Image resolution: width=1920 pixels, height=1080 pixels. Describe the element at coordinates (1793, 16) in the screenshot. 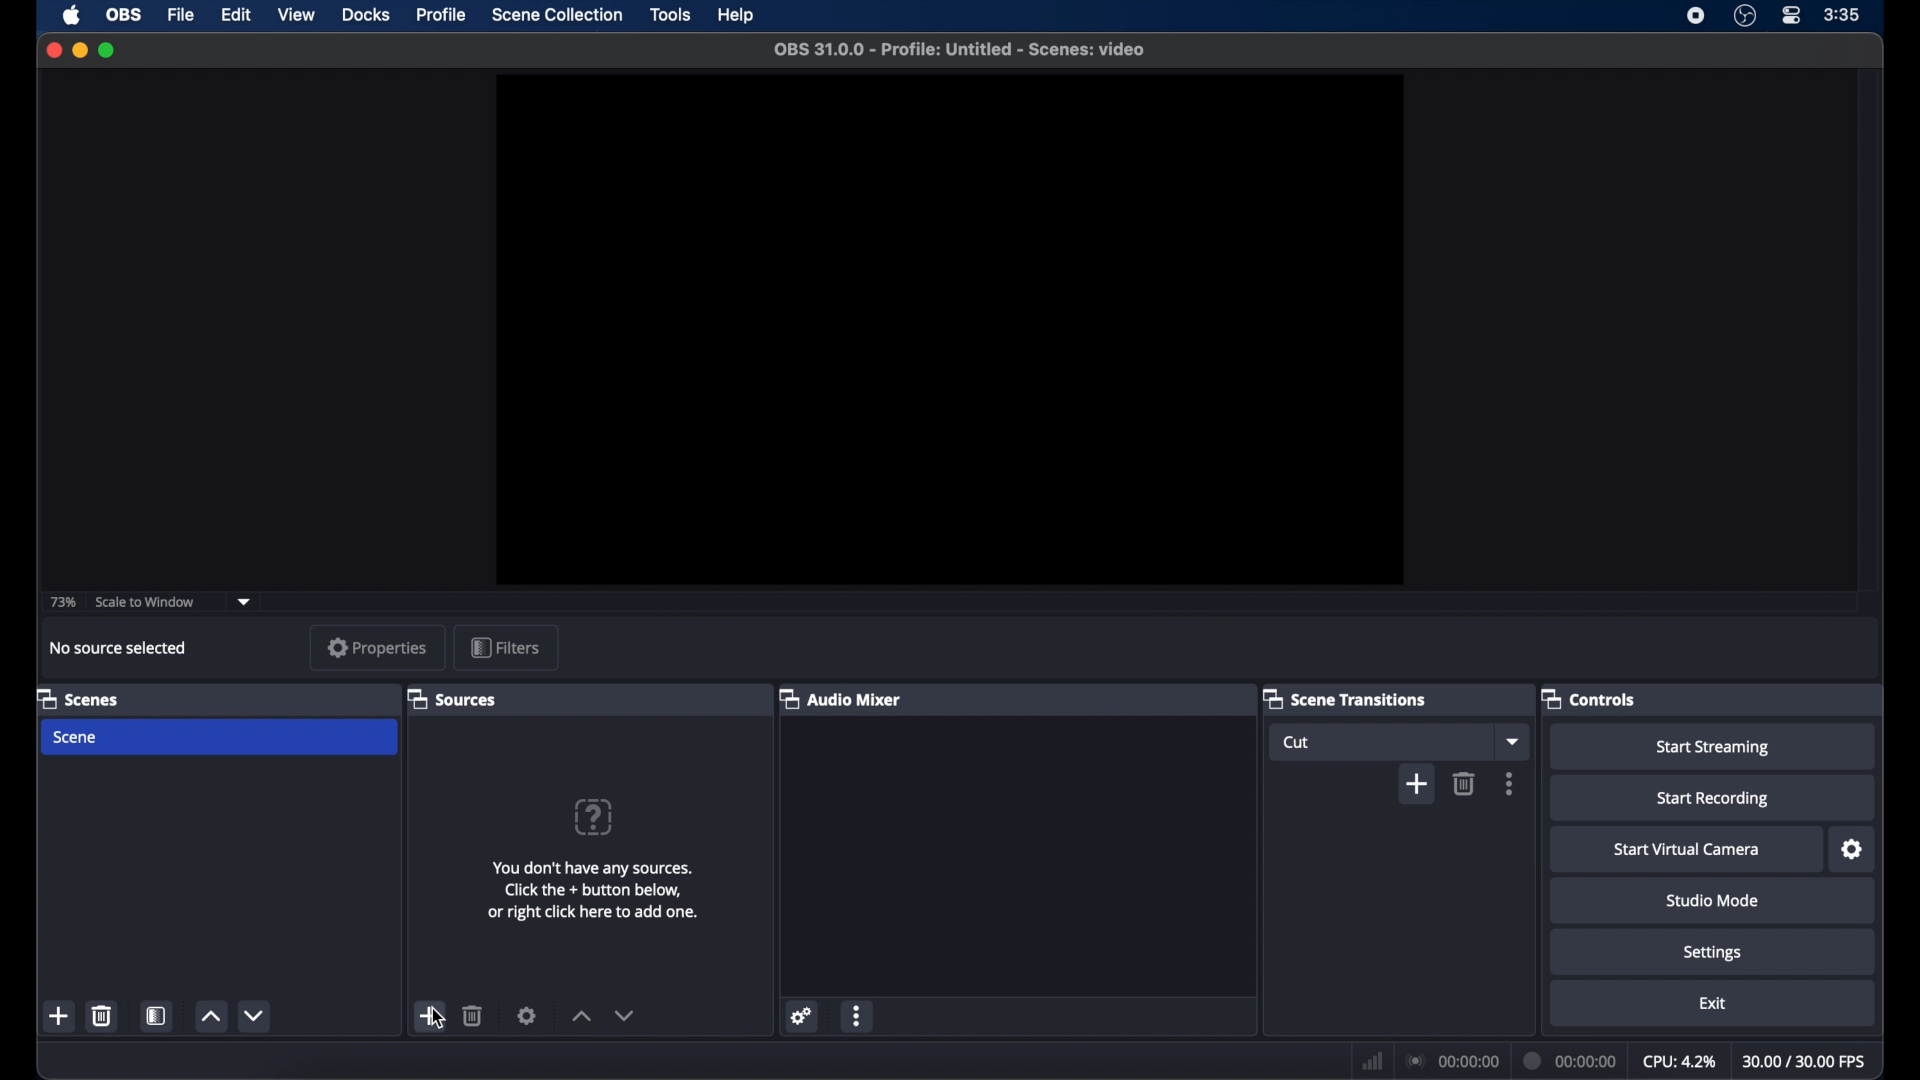

I see `control center` at that location.